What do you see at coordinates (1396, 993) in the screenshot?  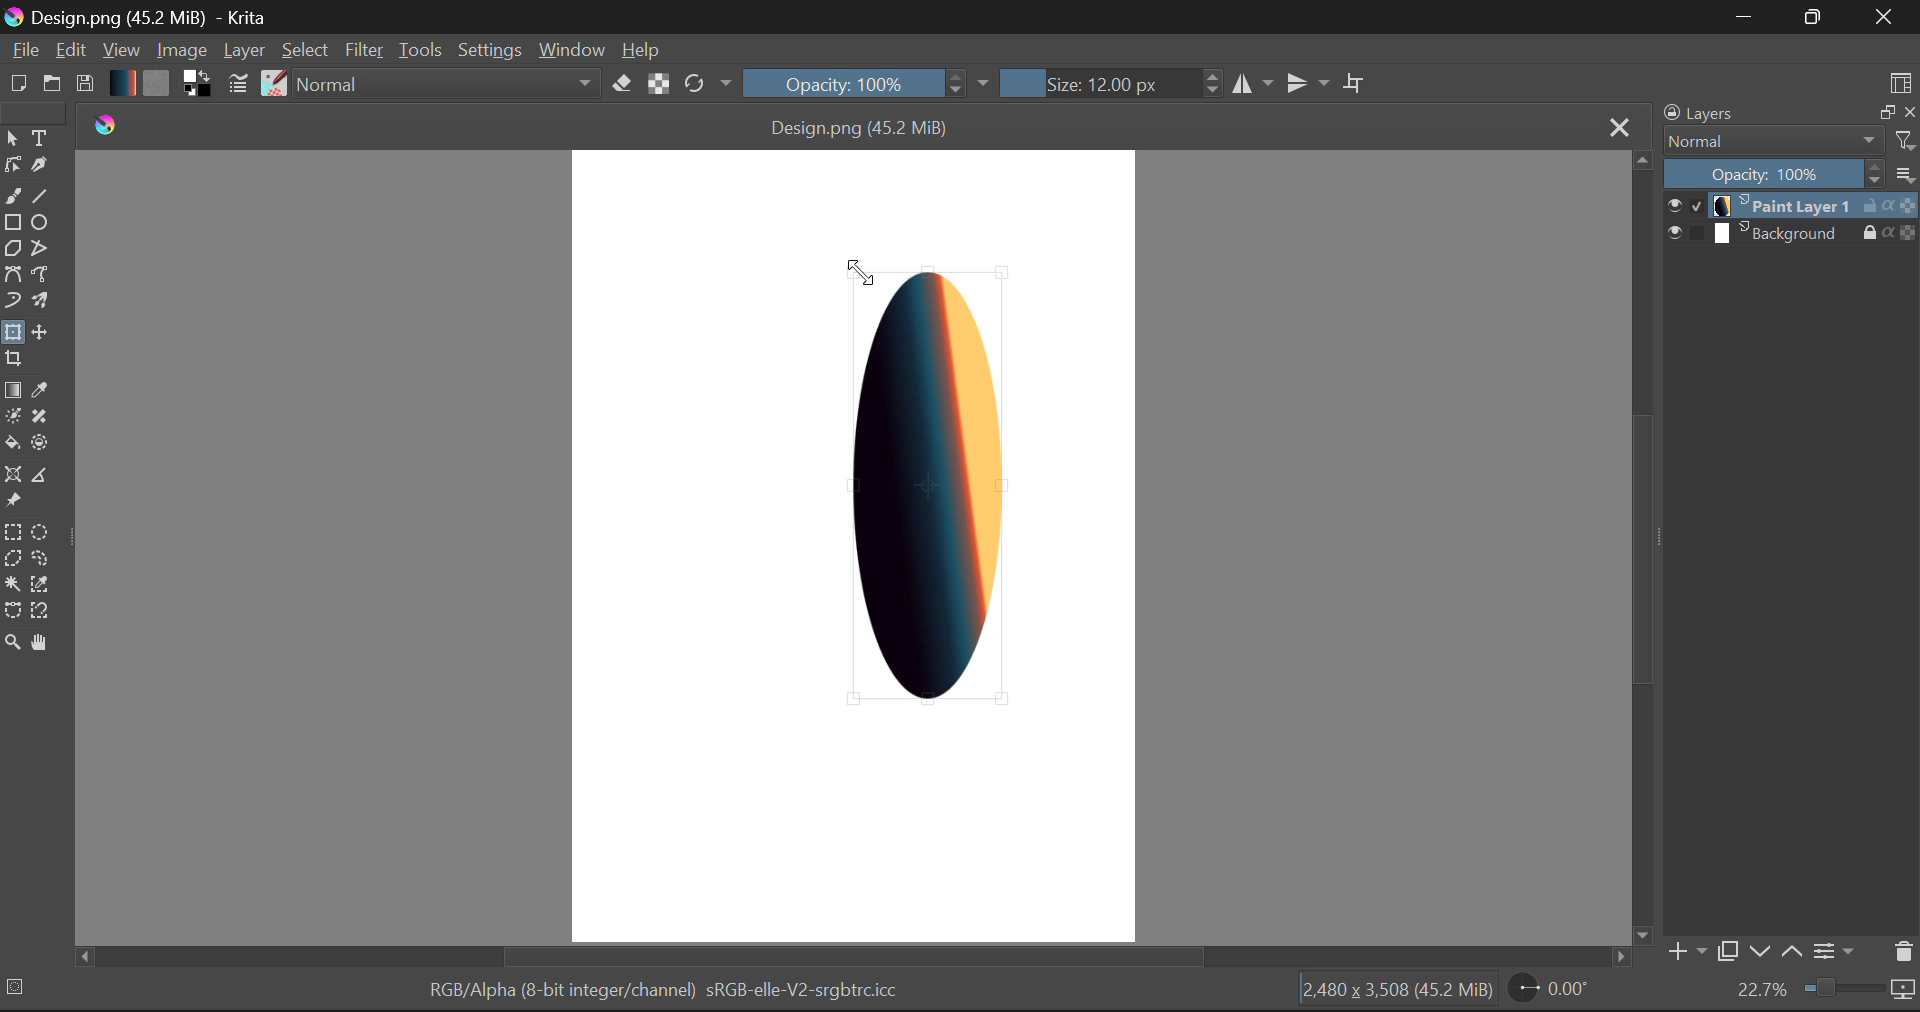 I see `2,480x3,508 (45.2)` at bounding box center [1396, 993].